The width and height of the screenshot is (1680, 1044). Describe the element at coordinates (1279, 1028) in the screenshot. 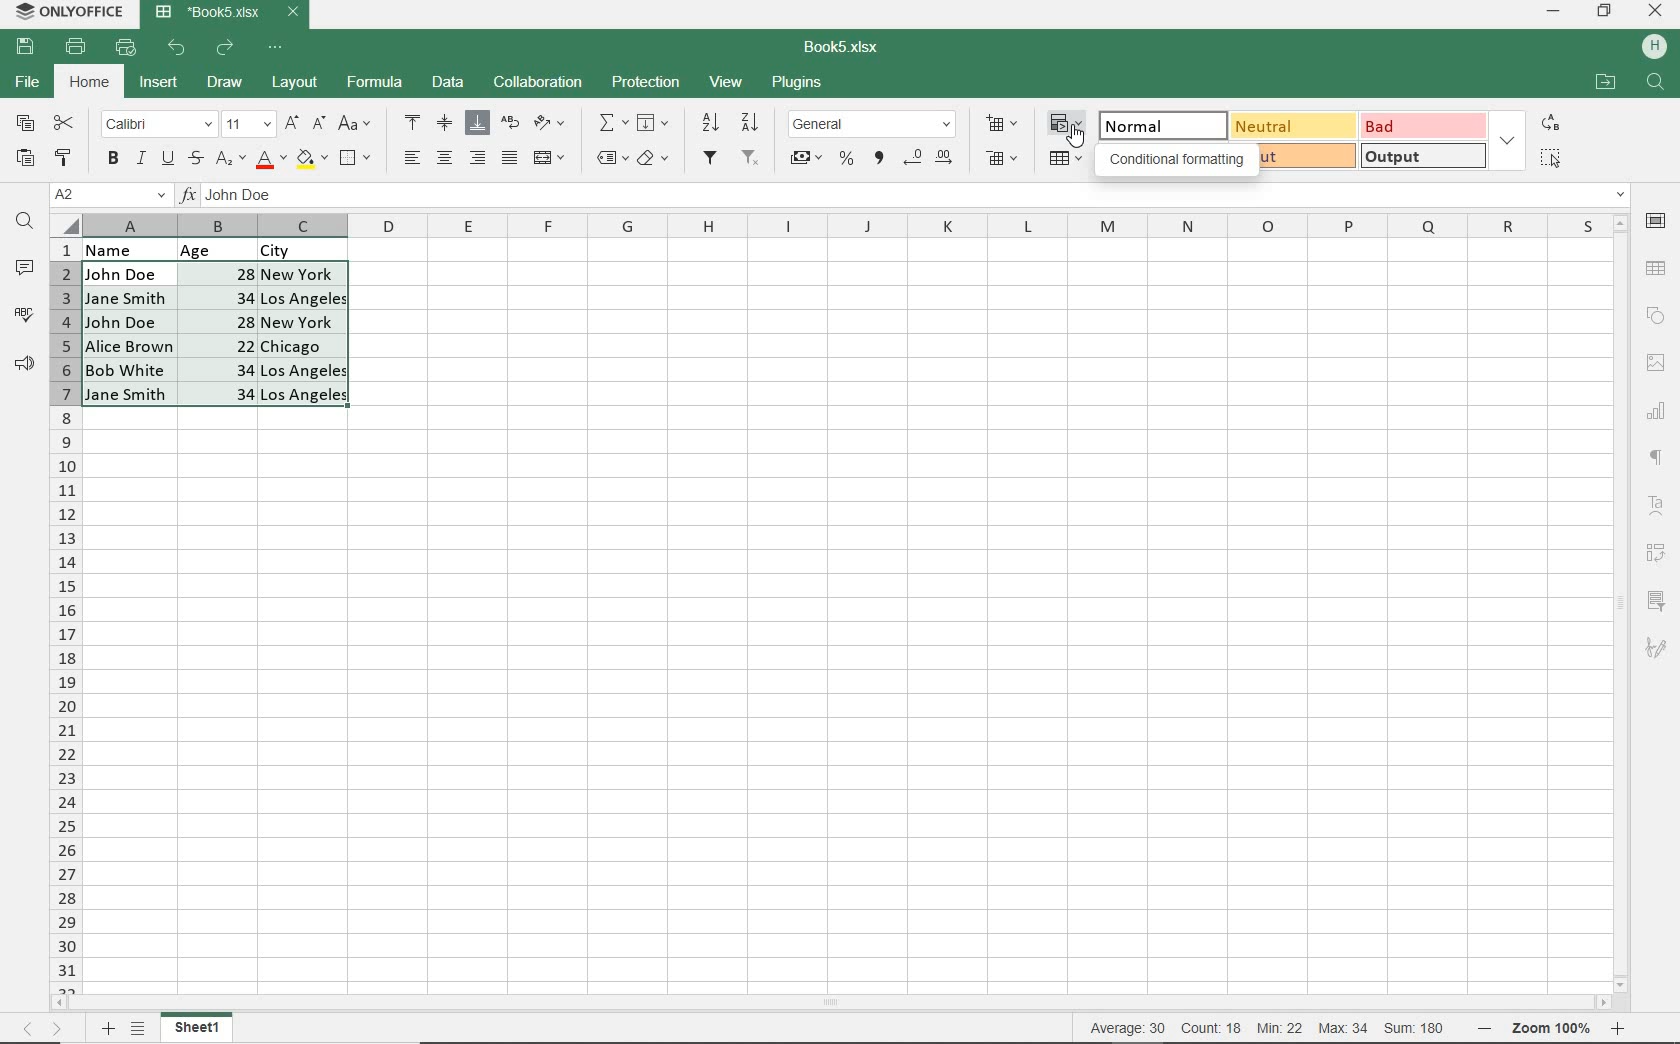

I see `min` at that location.